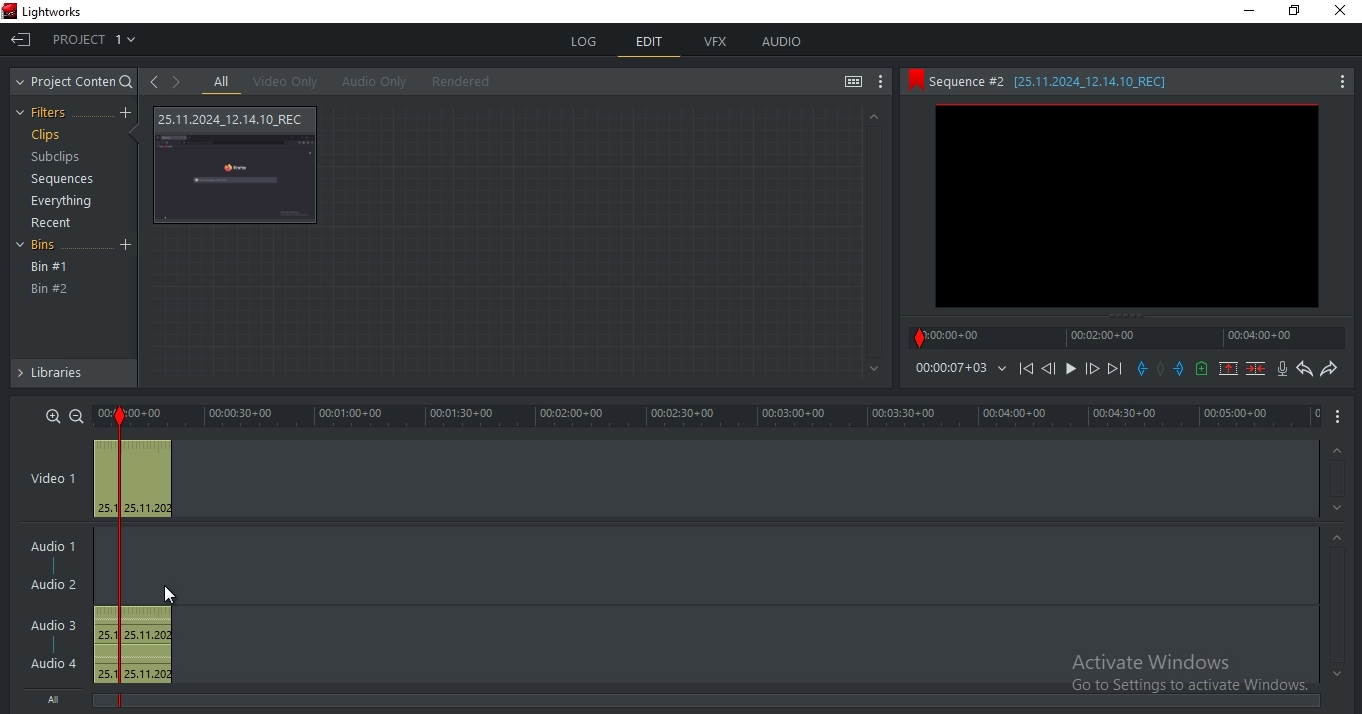  I want to click on video, so click(238, 165).